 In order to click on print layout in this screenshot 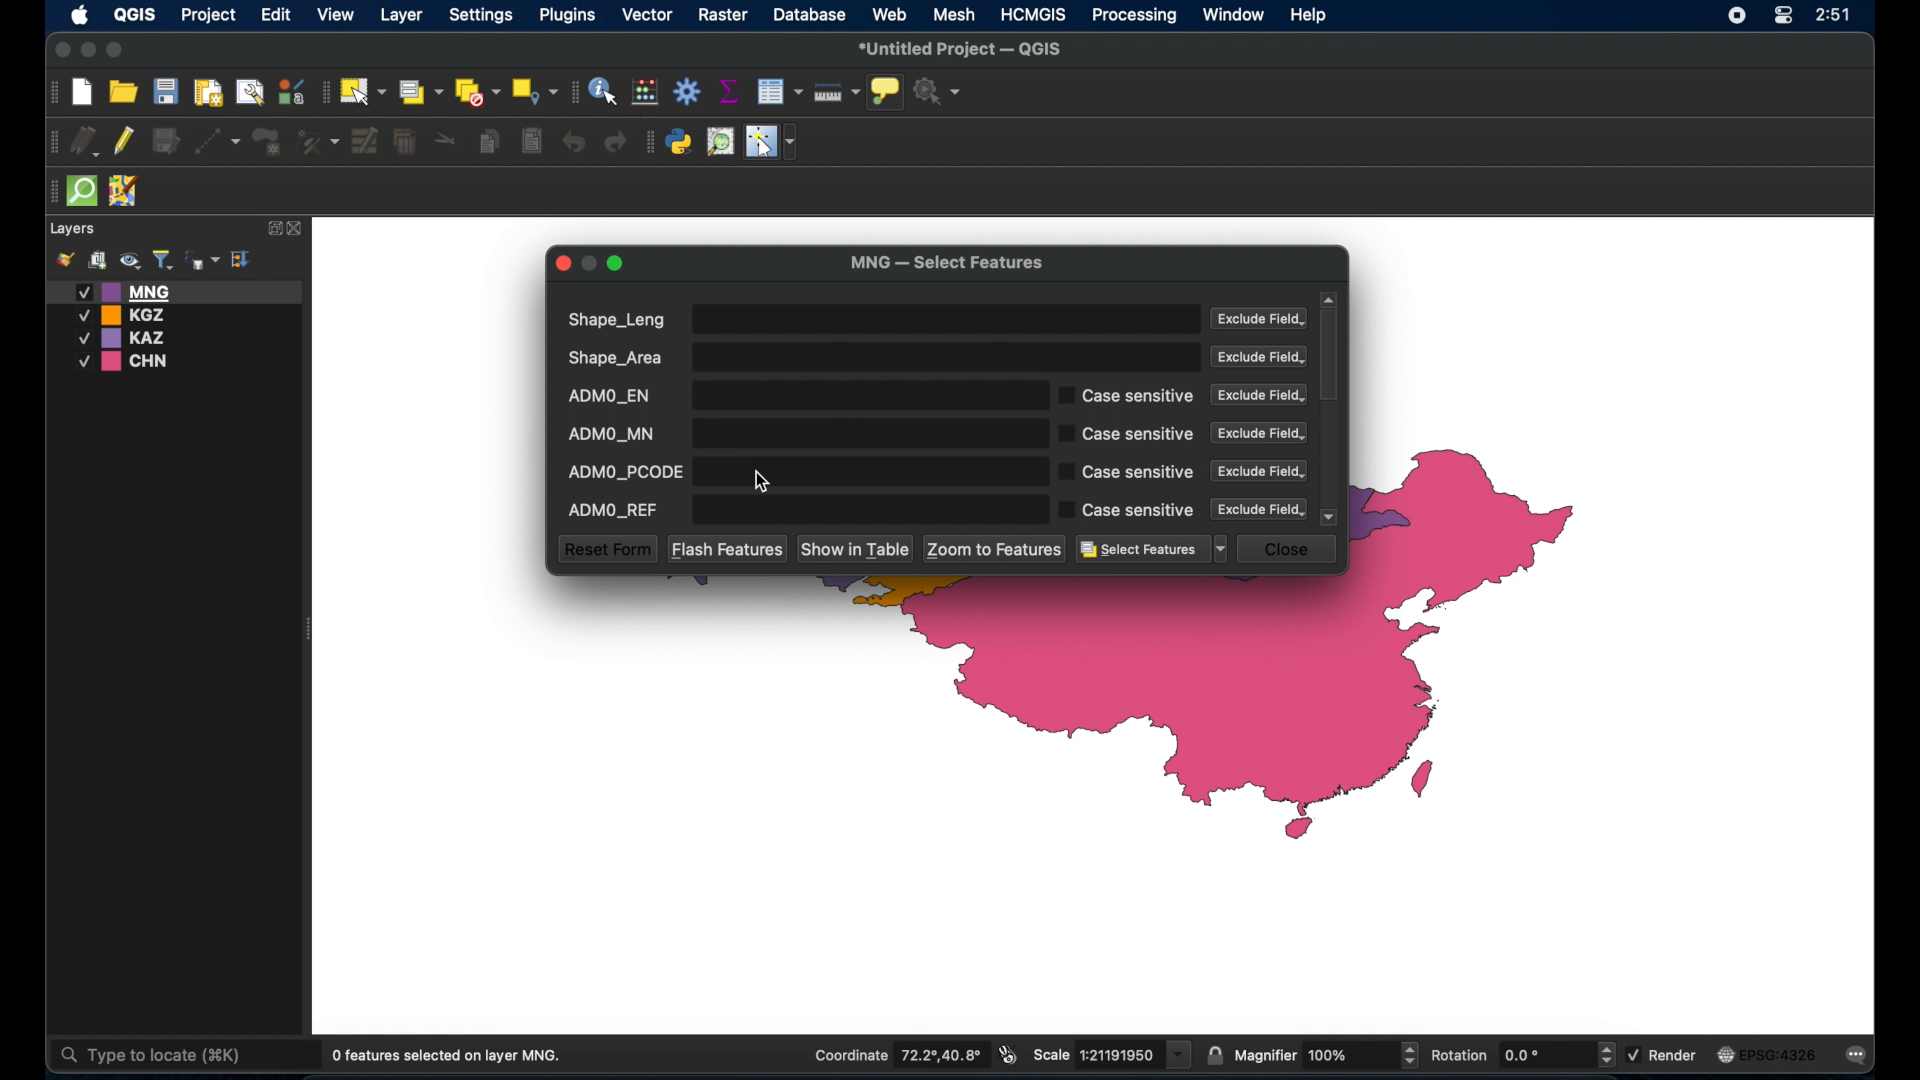, I will do `click(207, 91)`.